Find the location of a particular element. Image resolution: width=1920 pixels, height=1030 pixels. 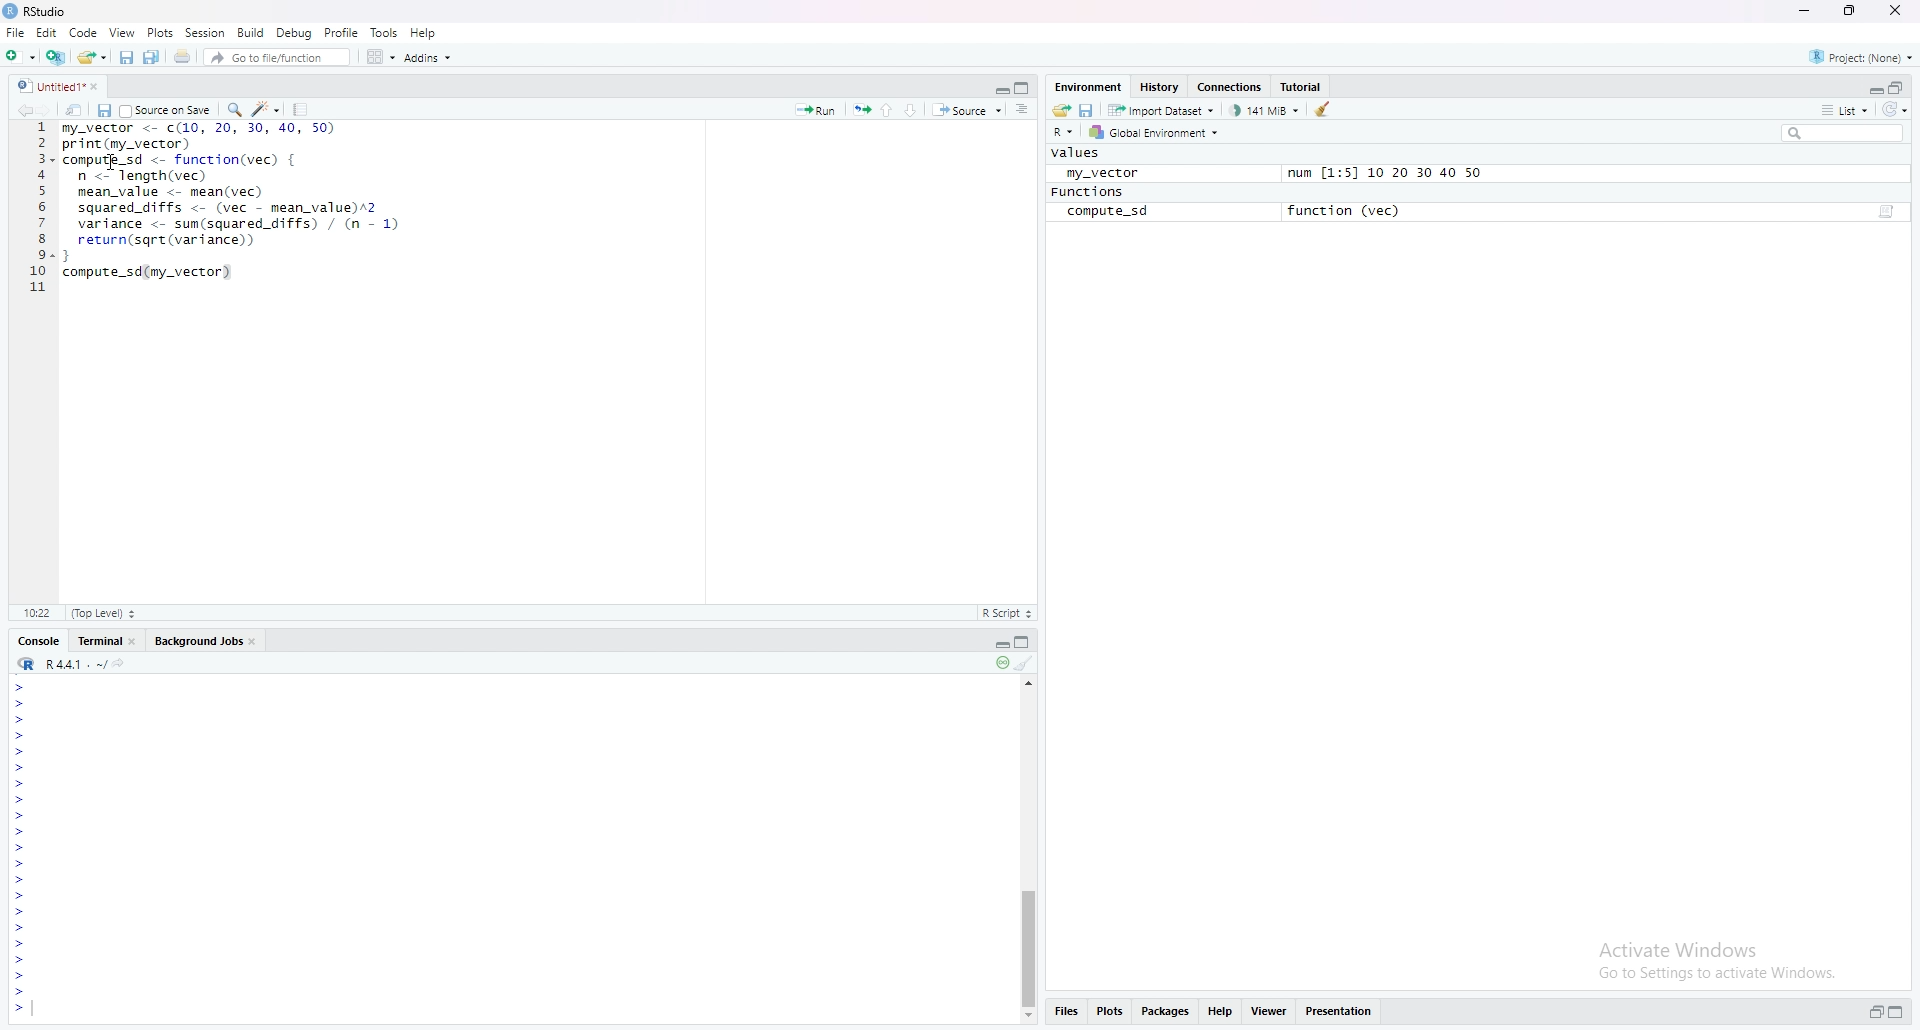

Prompt cursor is located at coordinates (23, 881).